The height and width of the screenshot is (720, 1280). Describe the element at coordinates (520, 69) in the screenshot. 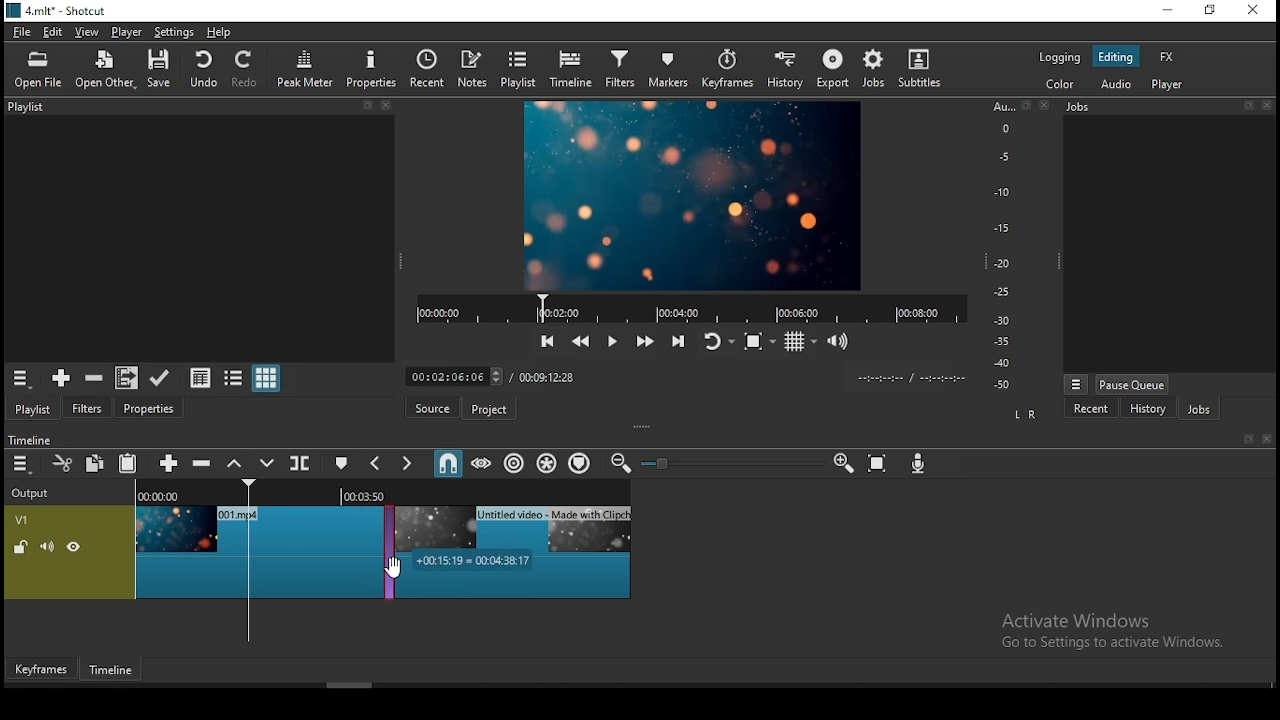

I see `playlist` at that location.